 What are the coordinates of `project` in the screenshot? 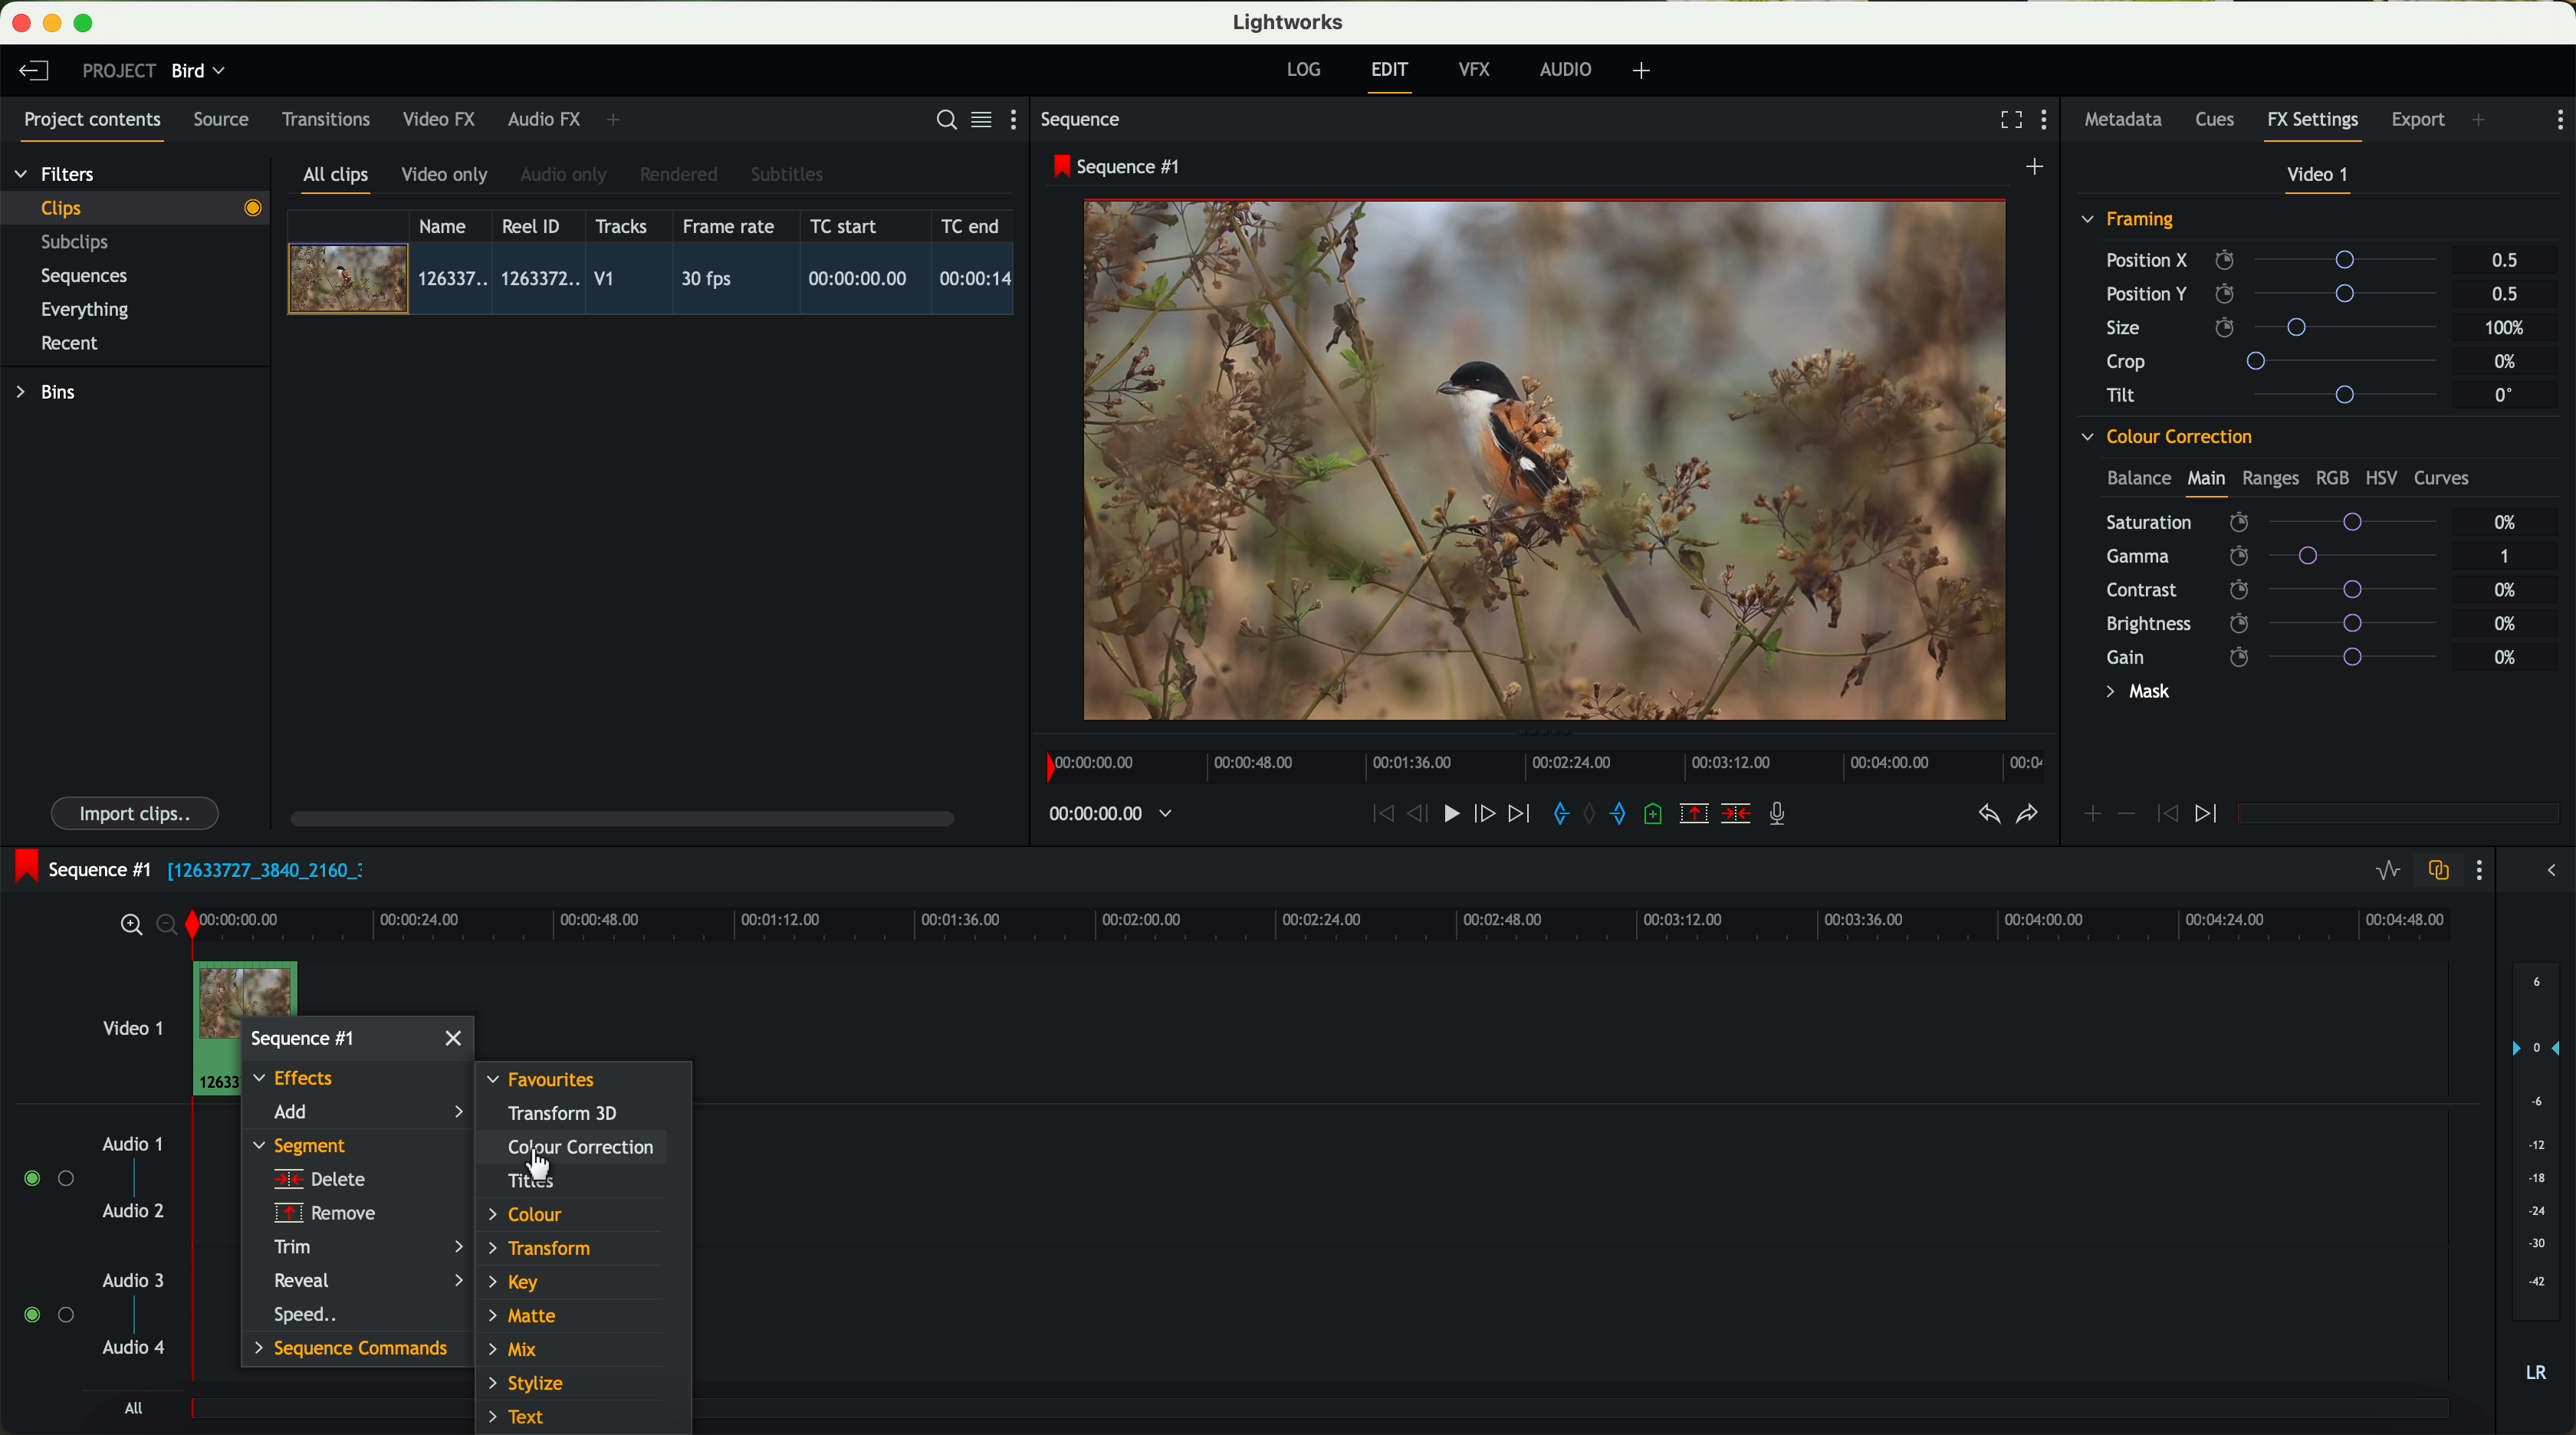 It's located at (119, 70).